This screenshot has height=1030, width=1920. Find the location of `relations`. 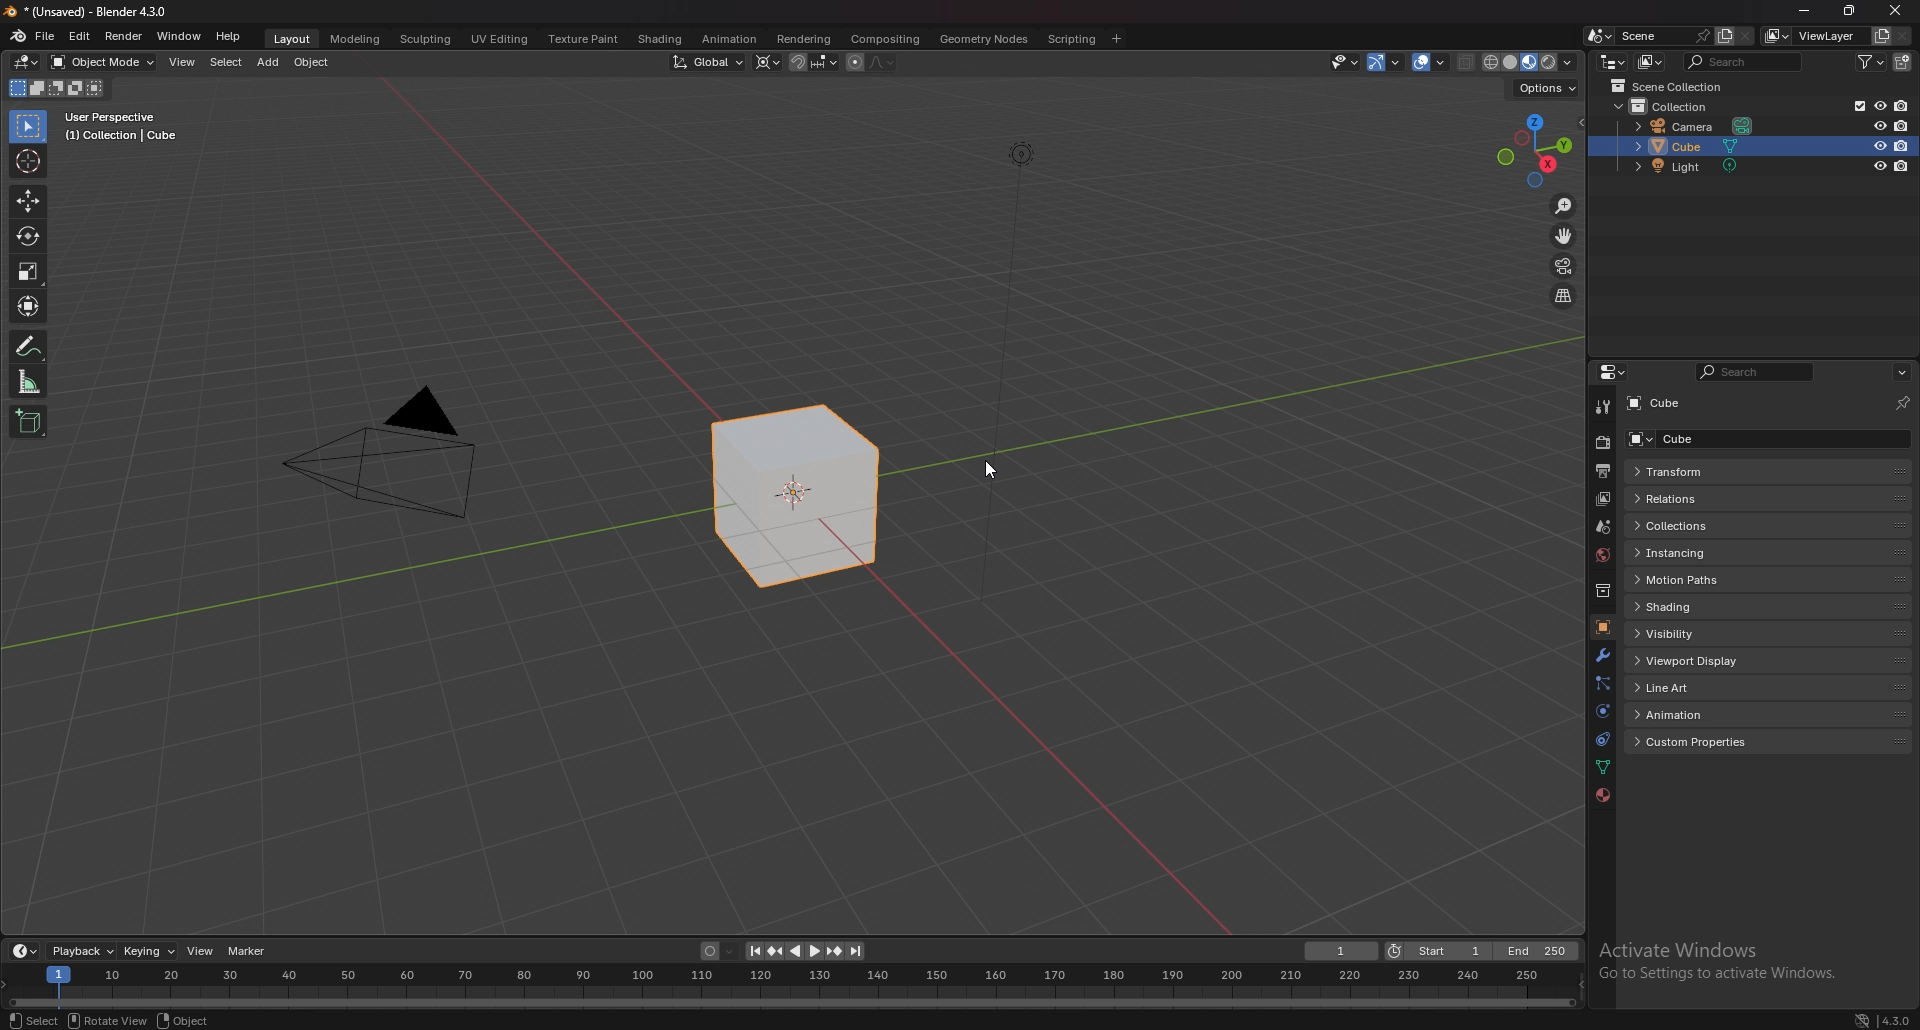

relations is located at coordinates (1700, 498).